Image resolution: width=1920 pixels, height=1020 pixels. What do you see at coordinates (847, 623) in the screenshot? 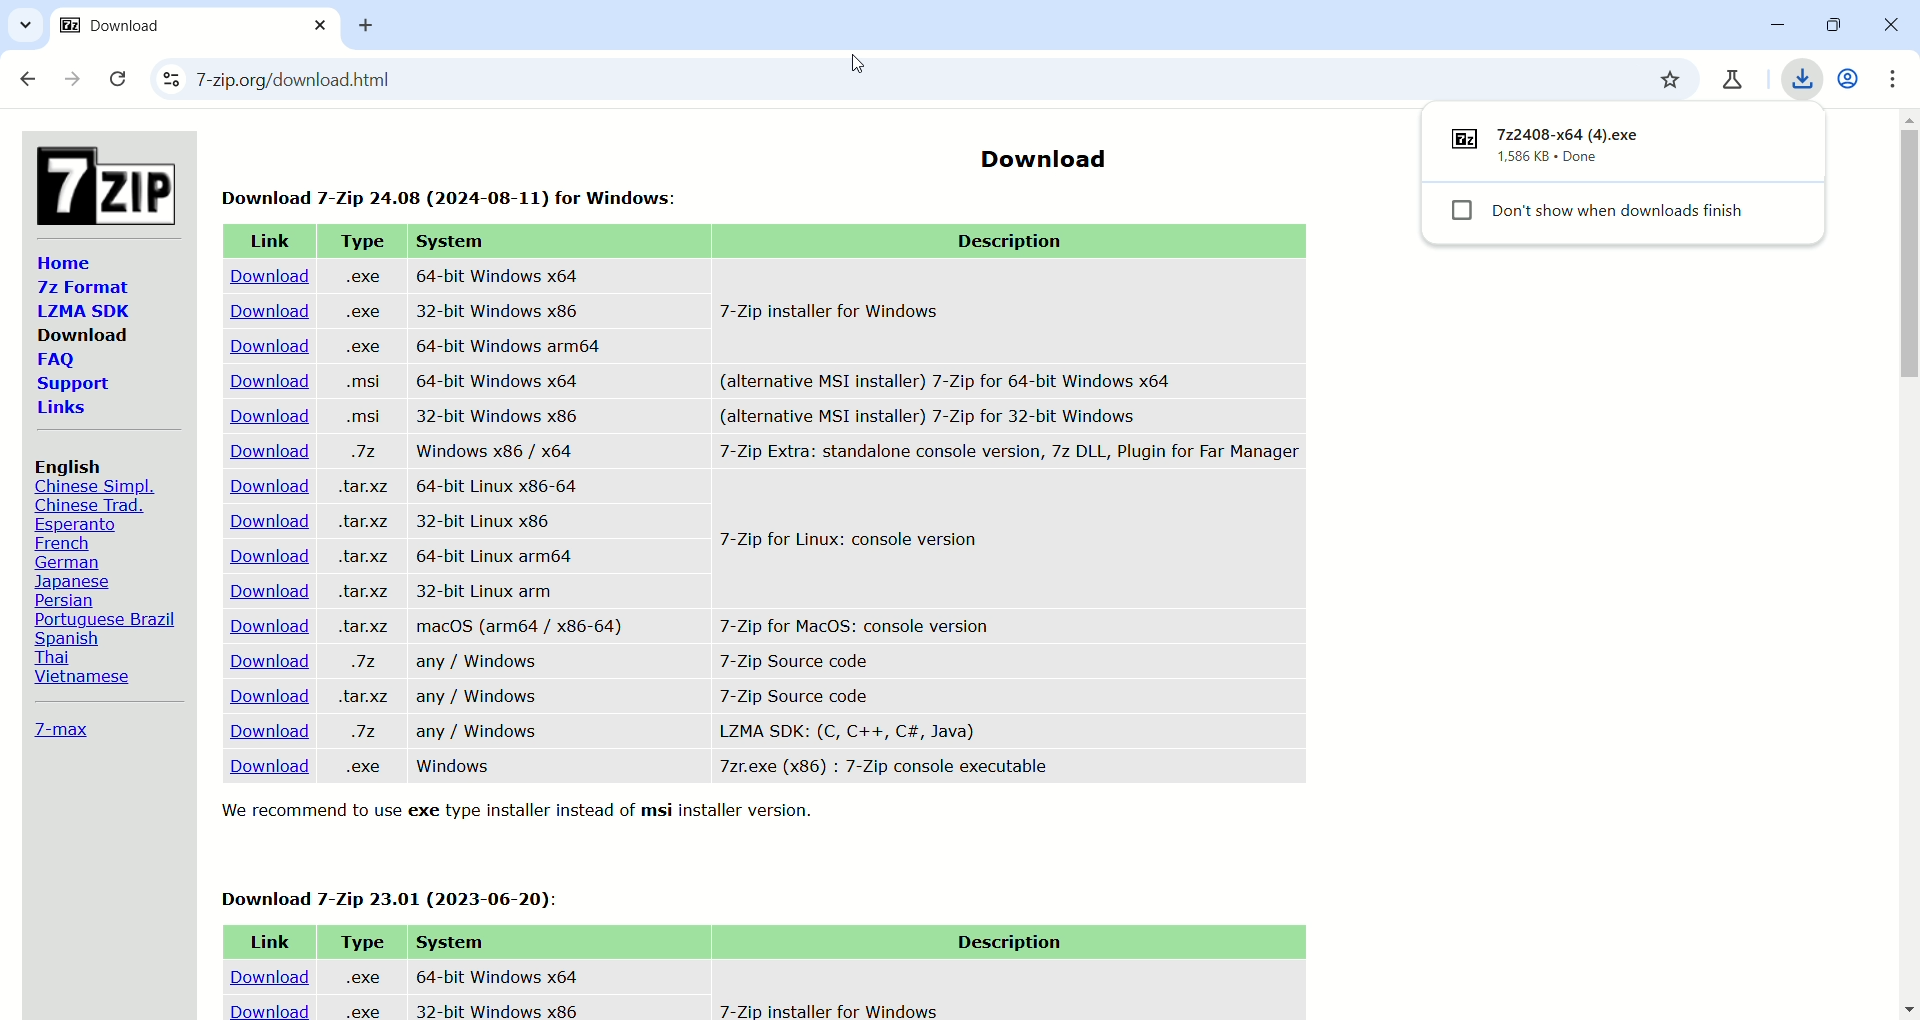
I see `7-Zip for MacOS: console version` at bounding box center [847, 623].